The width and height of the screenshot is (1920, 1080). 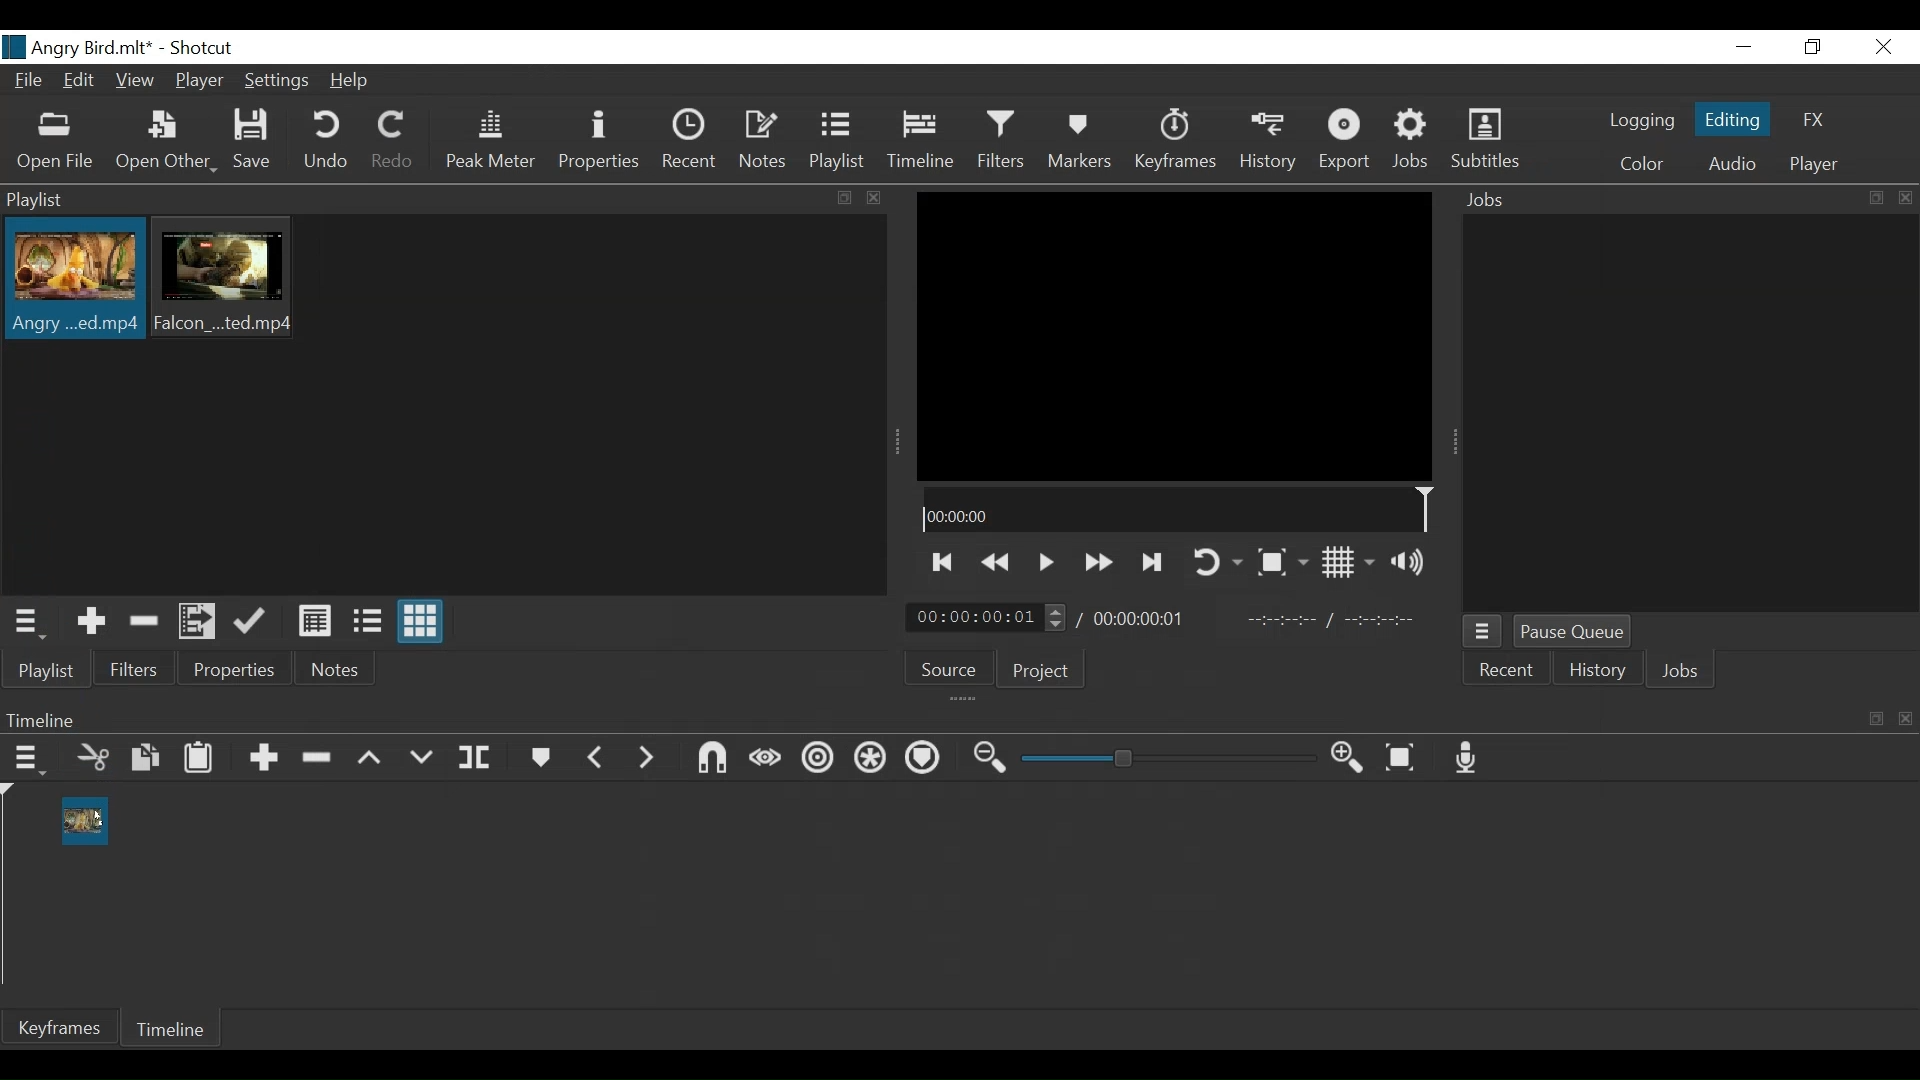 What do you see at coordinates (647, 759) in the screenshot?
I see `Next Marker` at bounding box center [647, 759].